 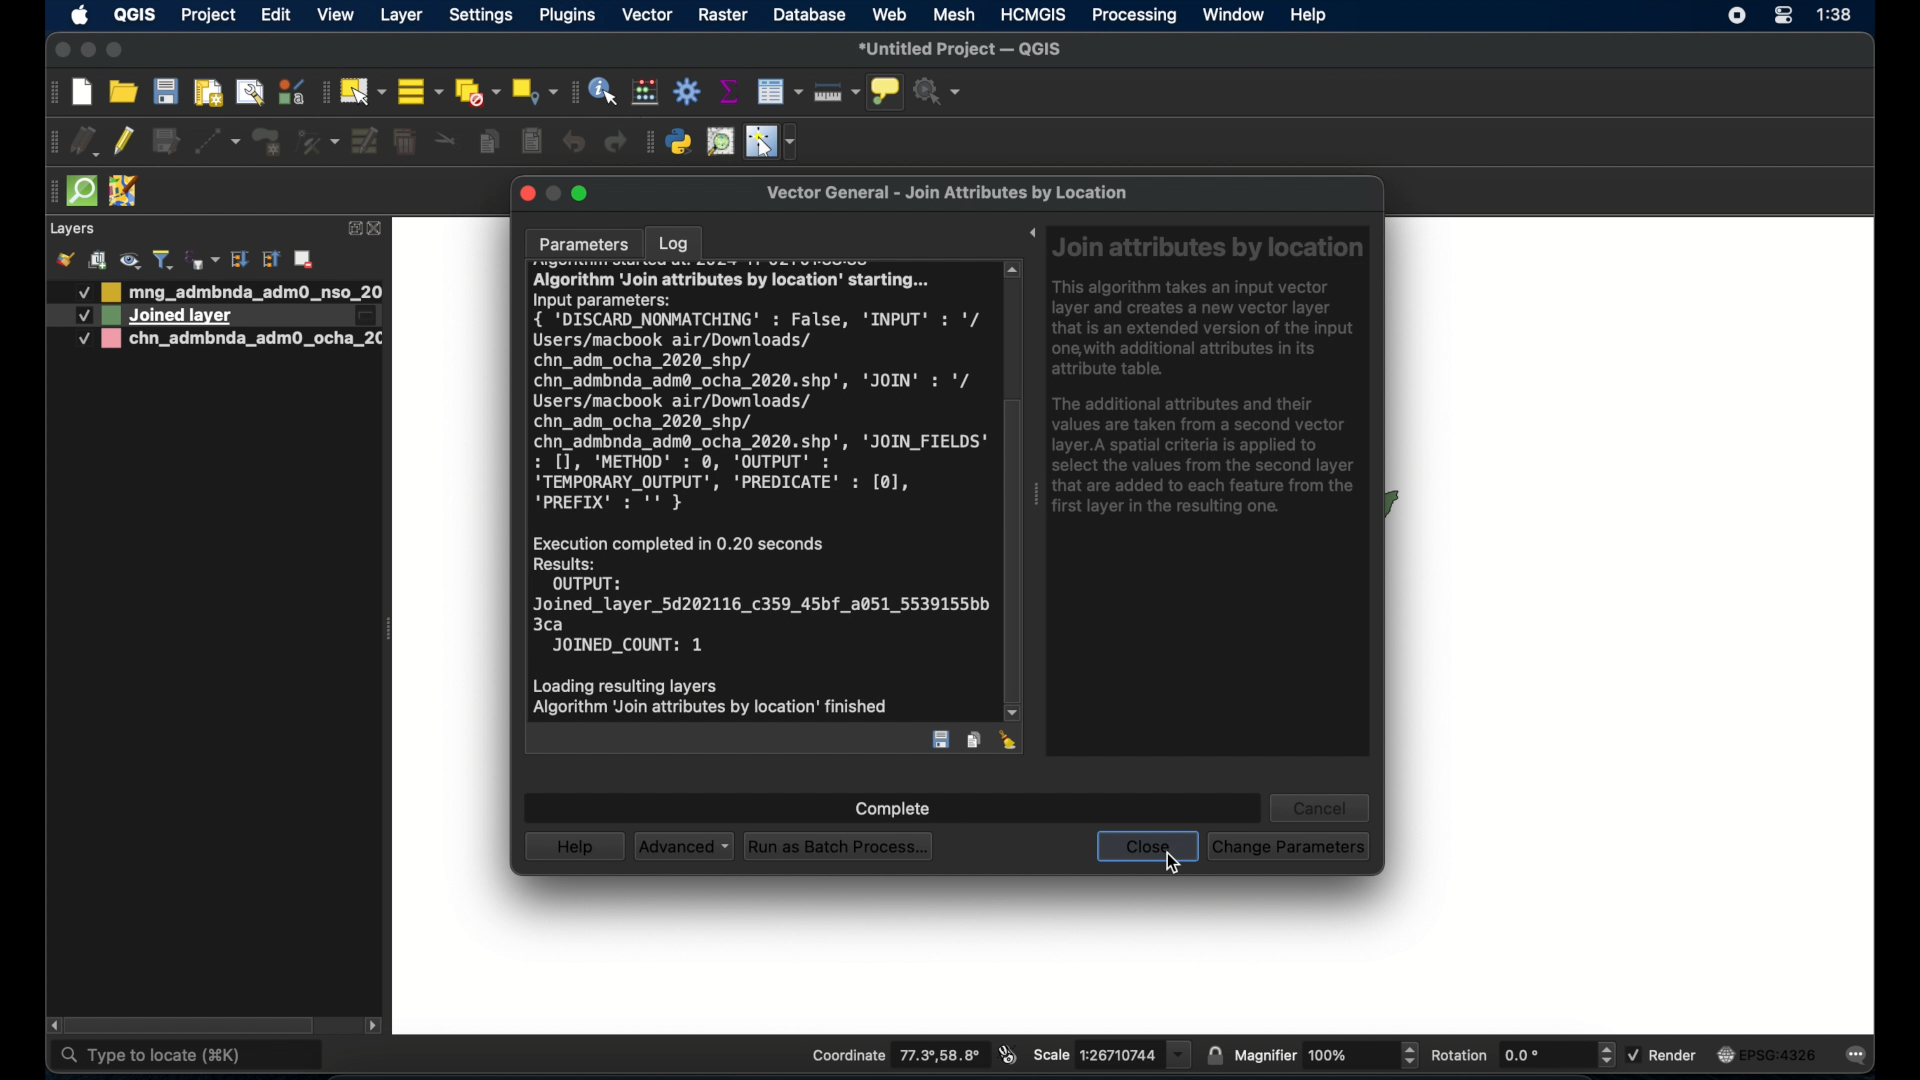 What do you see at coordinates (82, 316) in the screenshot?
I see `` at bounding box center [82, 316].